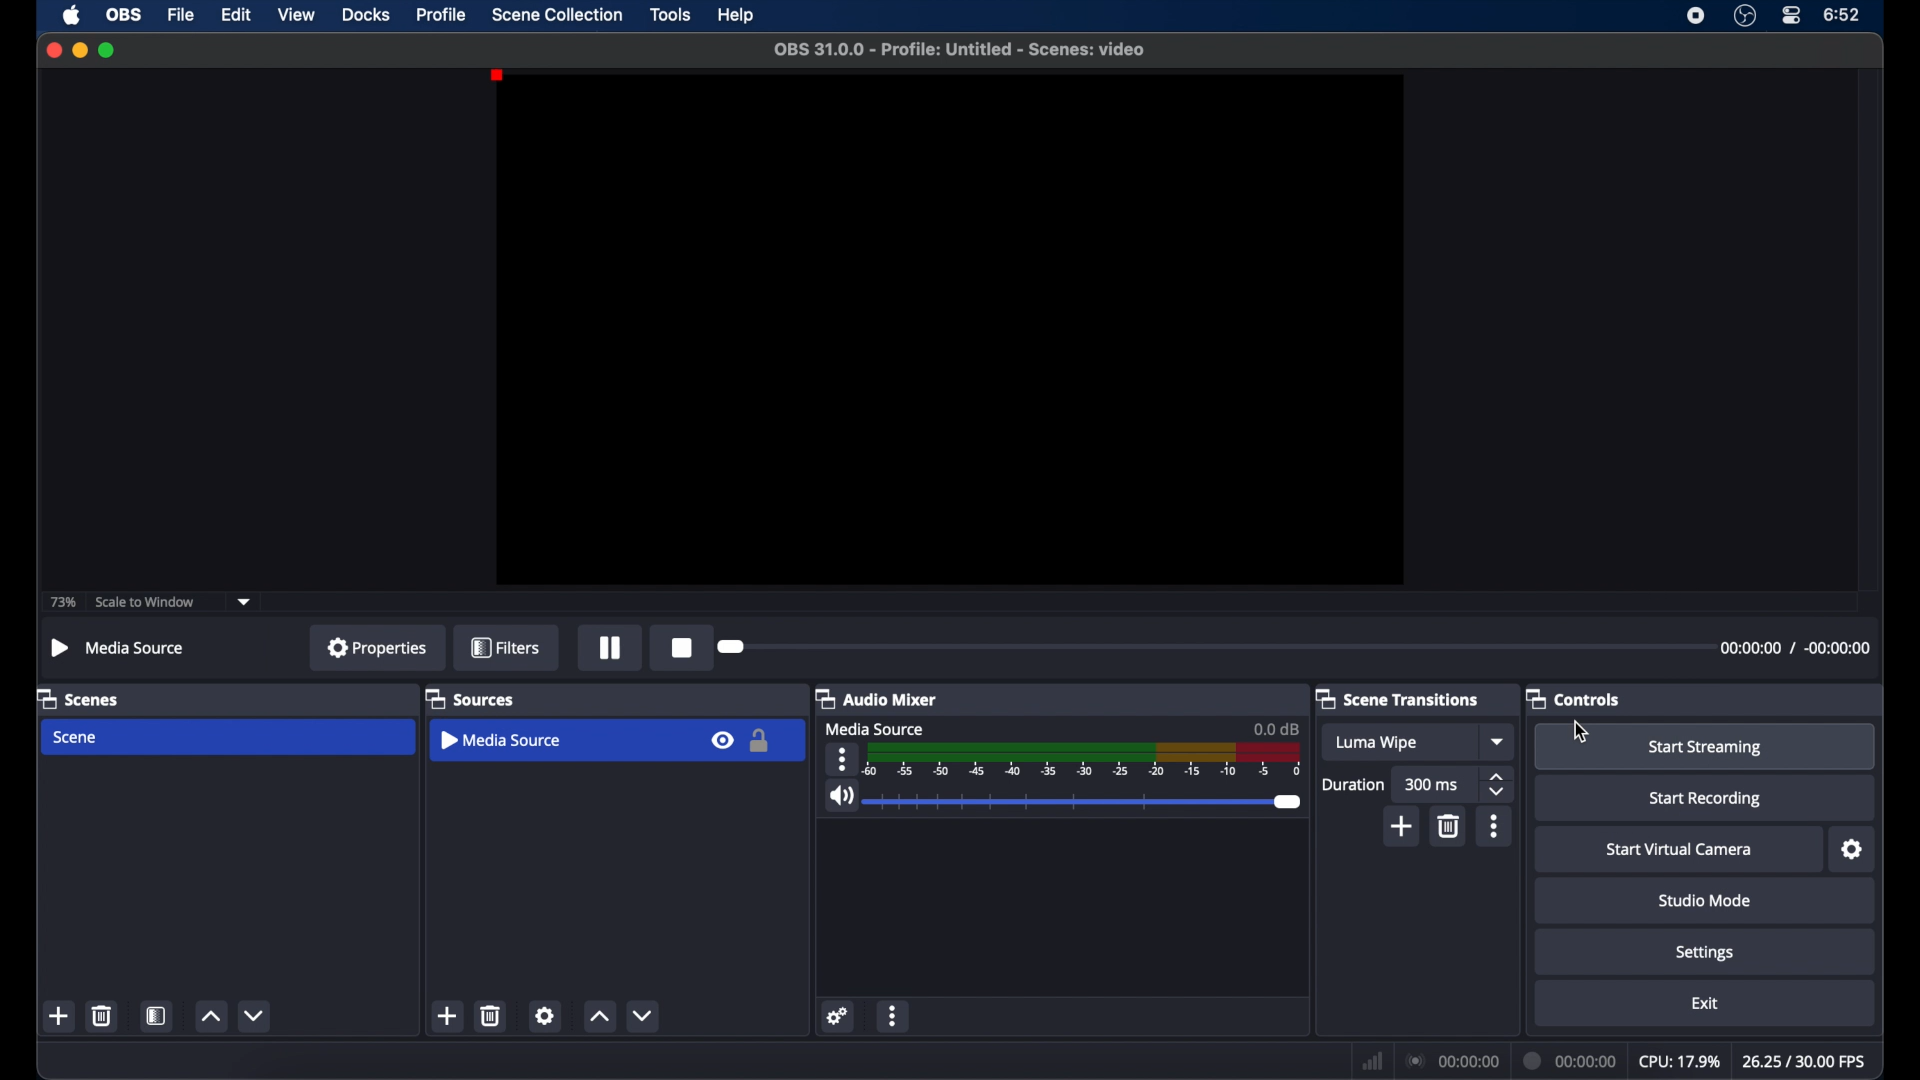 The width and height of the screenshot is (1920, 1080). Describe the element at coordinates (365, 15) in the screenshot. I see `docks` at that location.